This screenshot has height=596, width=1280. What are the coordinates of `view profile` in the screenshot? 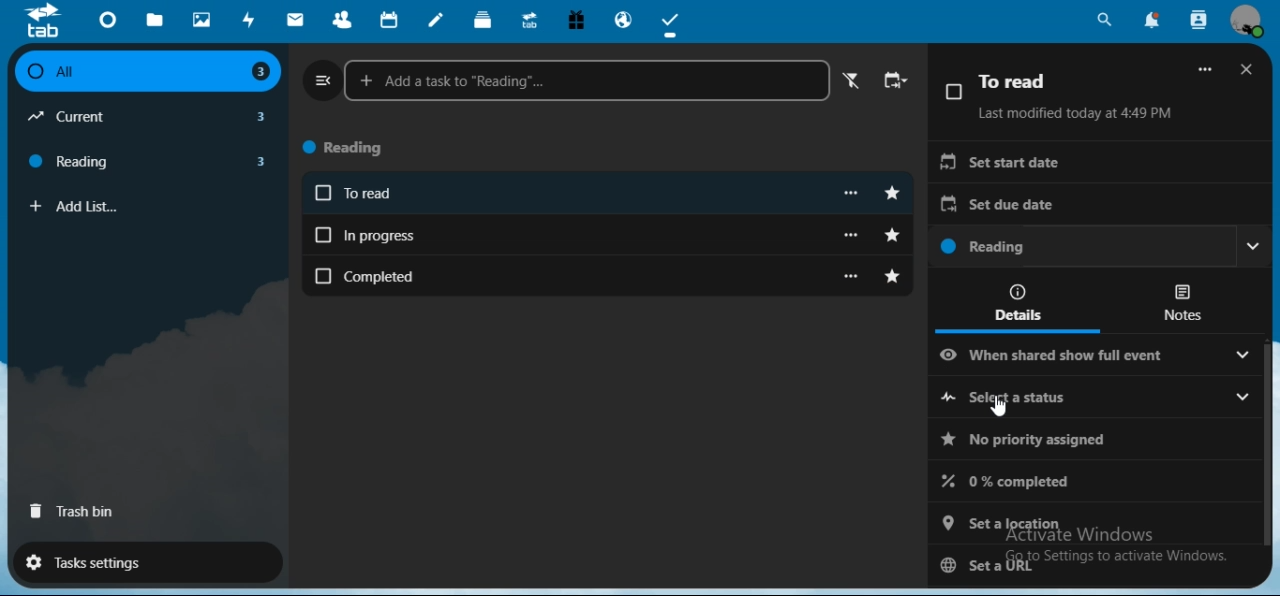 It's located at (1250, 24).